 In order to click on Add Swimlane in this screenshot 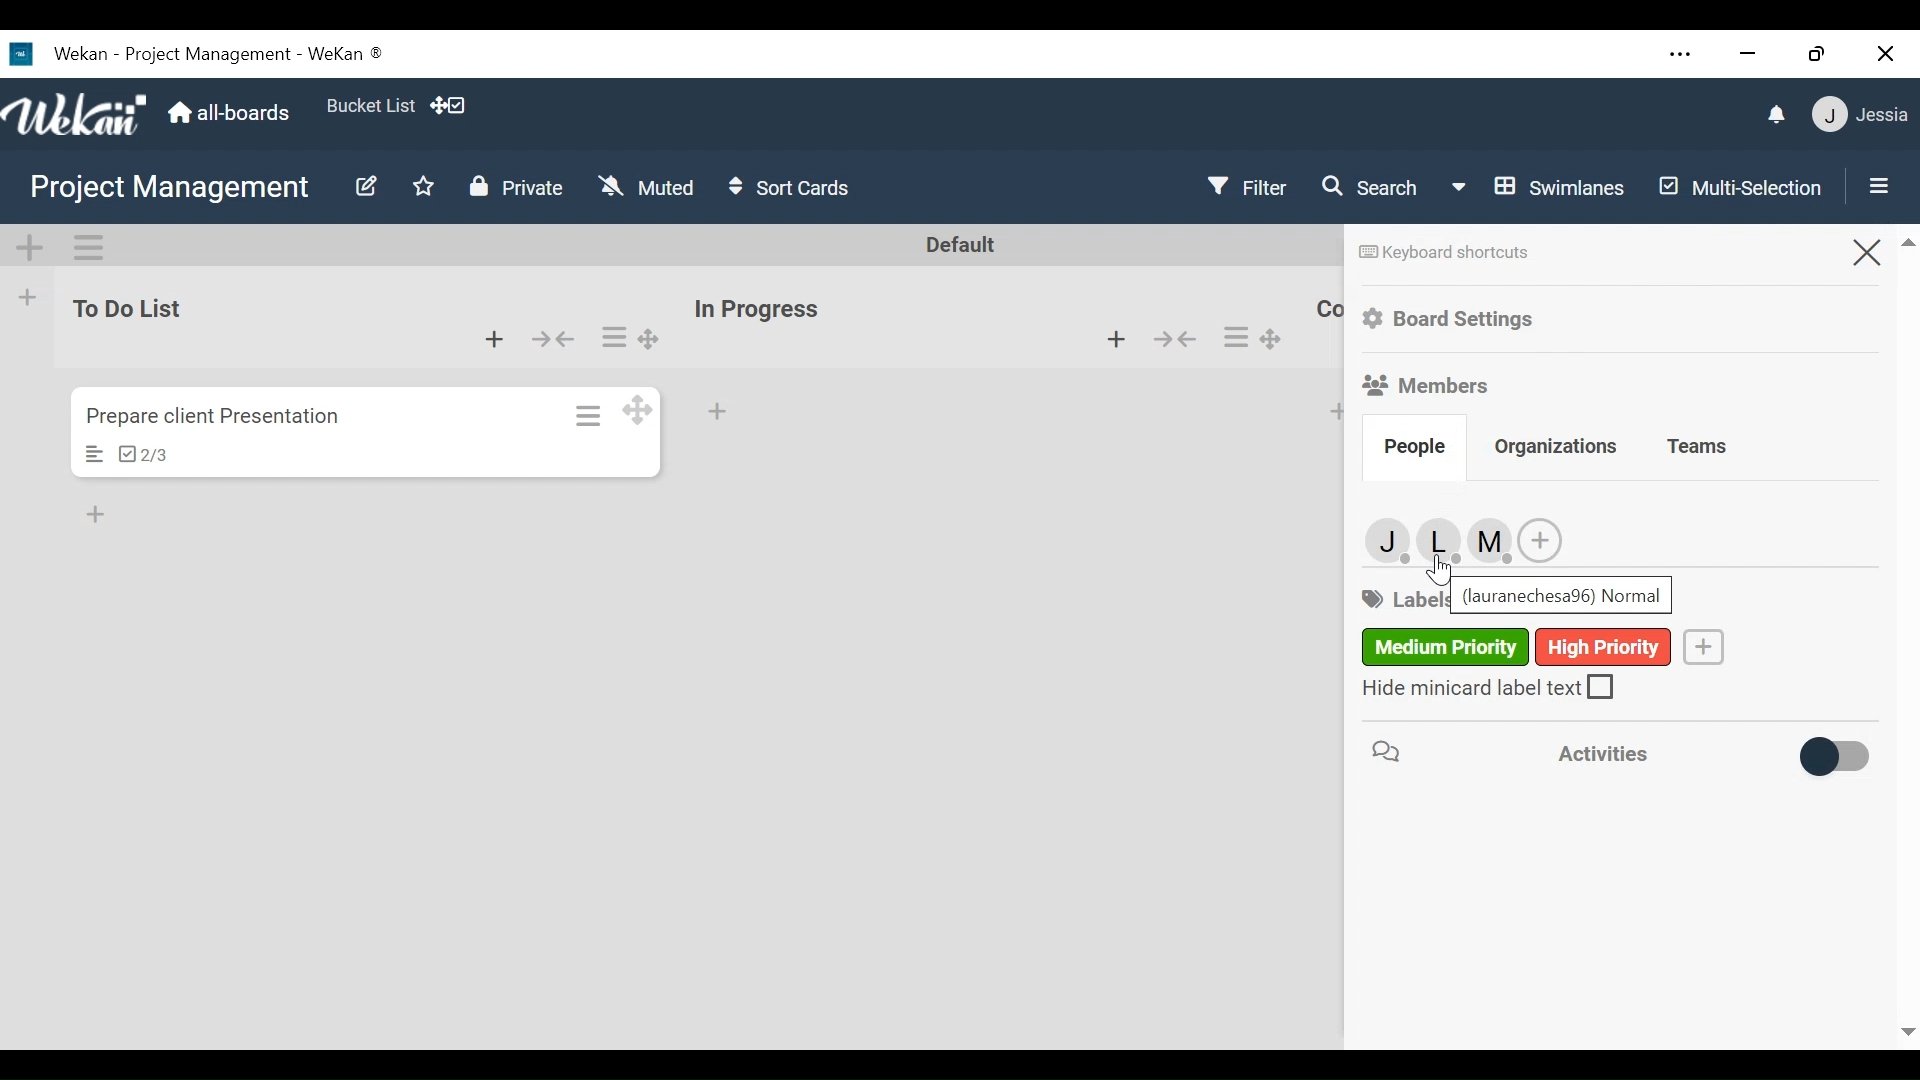, I will do `click(32, 248)`.